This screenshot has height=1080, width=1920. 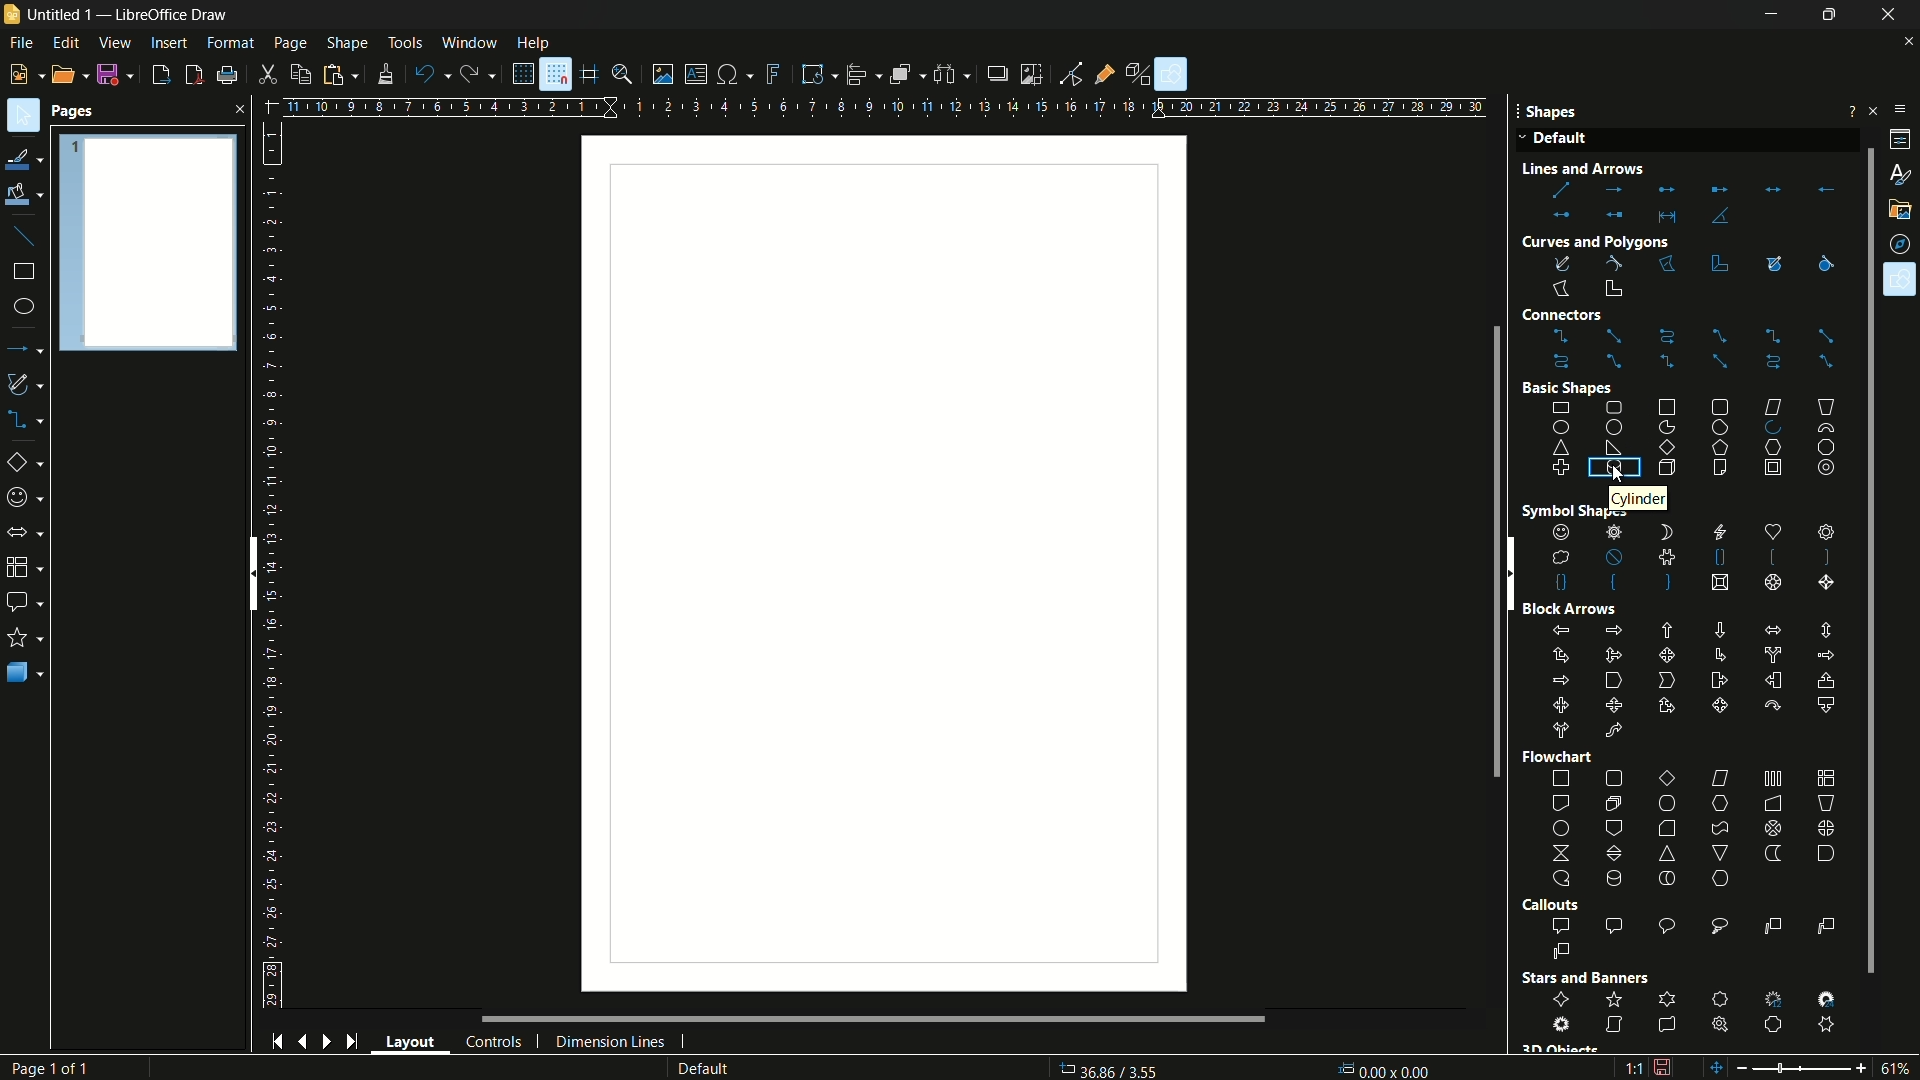 What do you see at coordinates (734, 76) in the screenshot?
I see `insert special characters` at bounding box center [734, 76].